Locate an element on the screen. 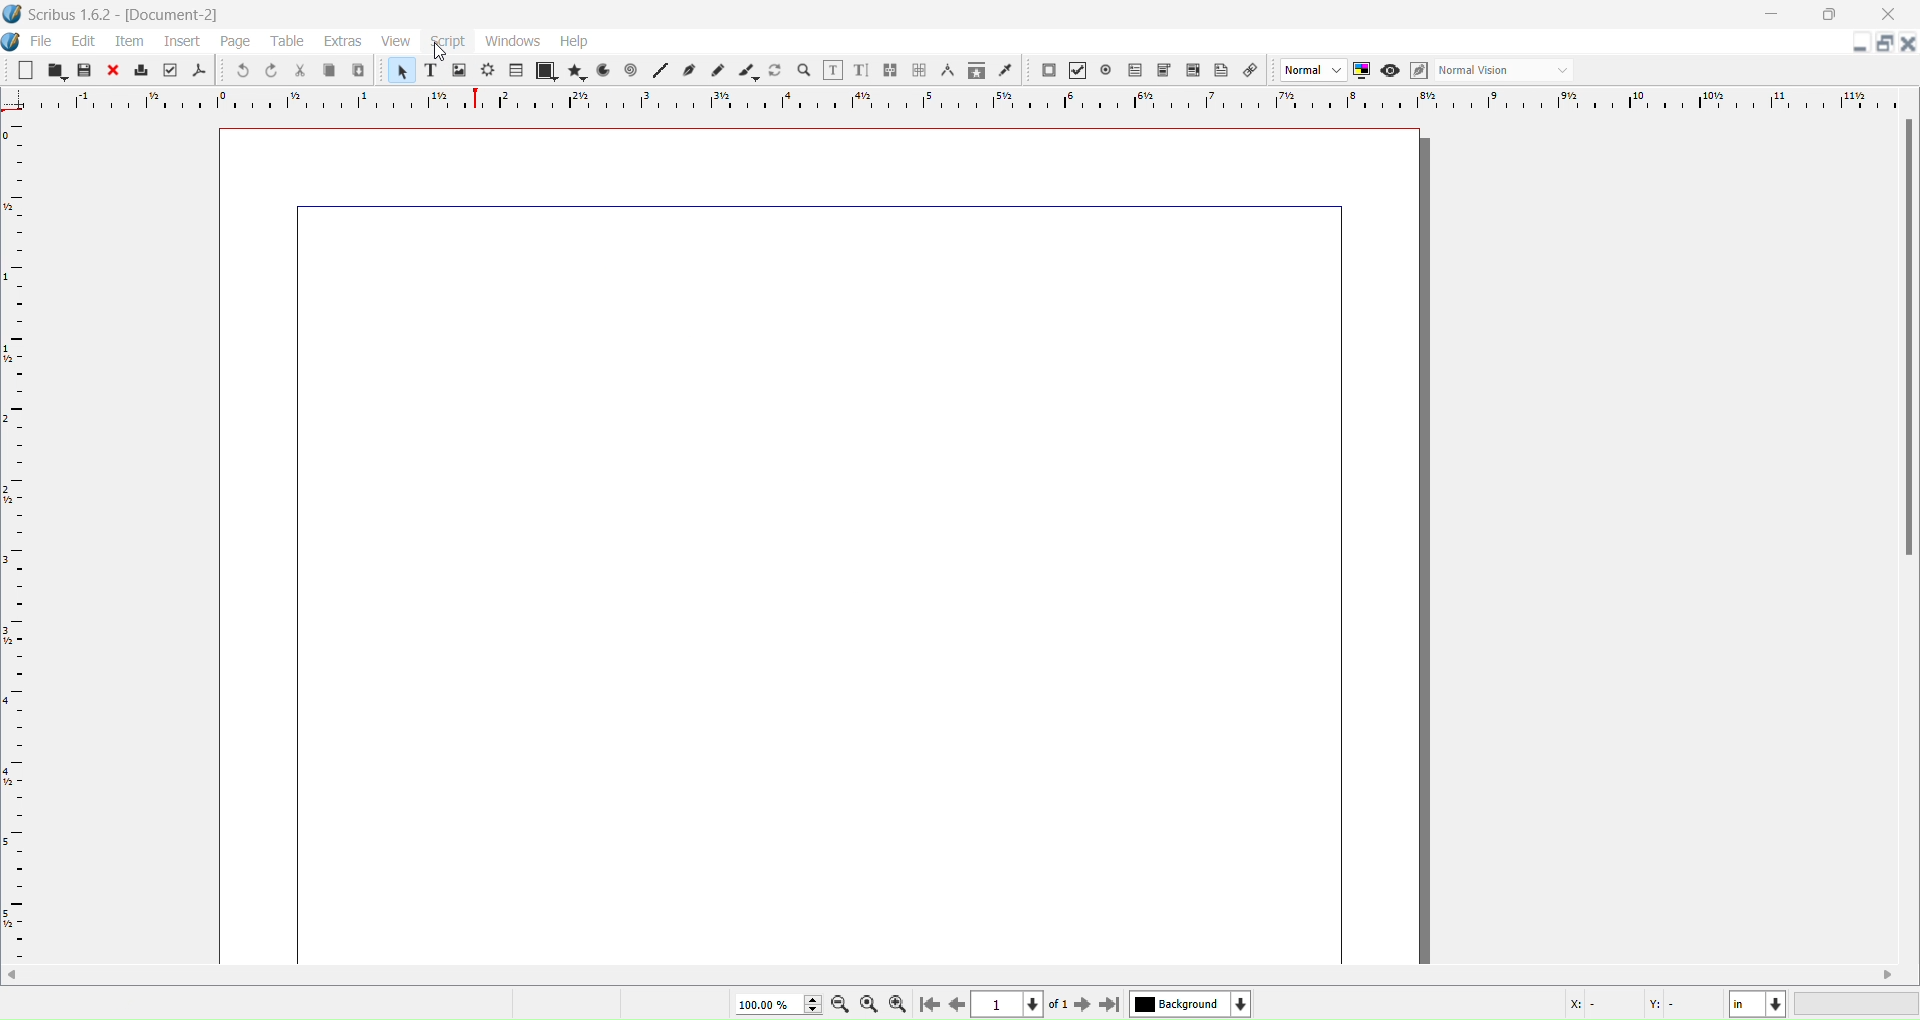  Zoom to 100% is located at coordinates (869, 1005).